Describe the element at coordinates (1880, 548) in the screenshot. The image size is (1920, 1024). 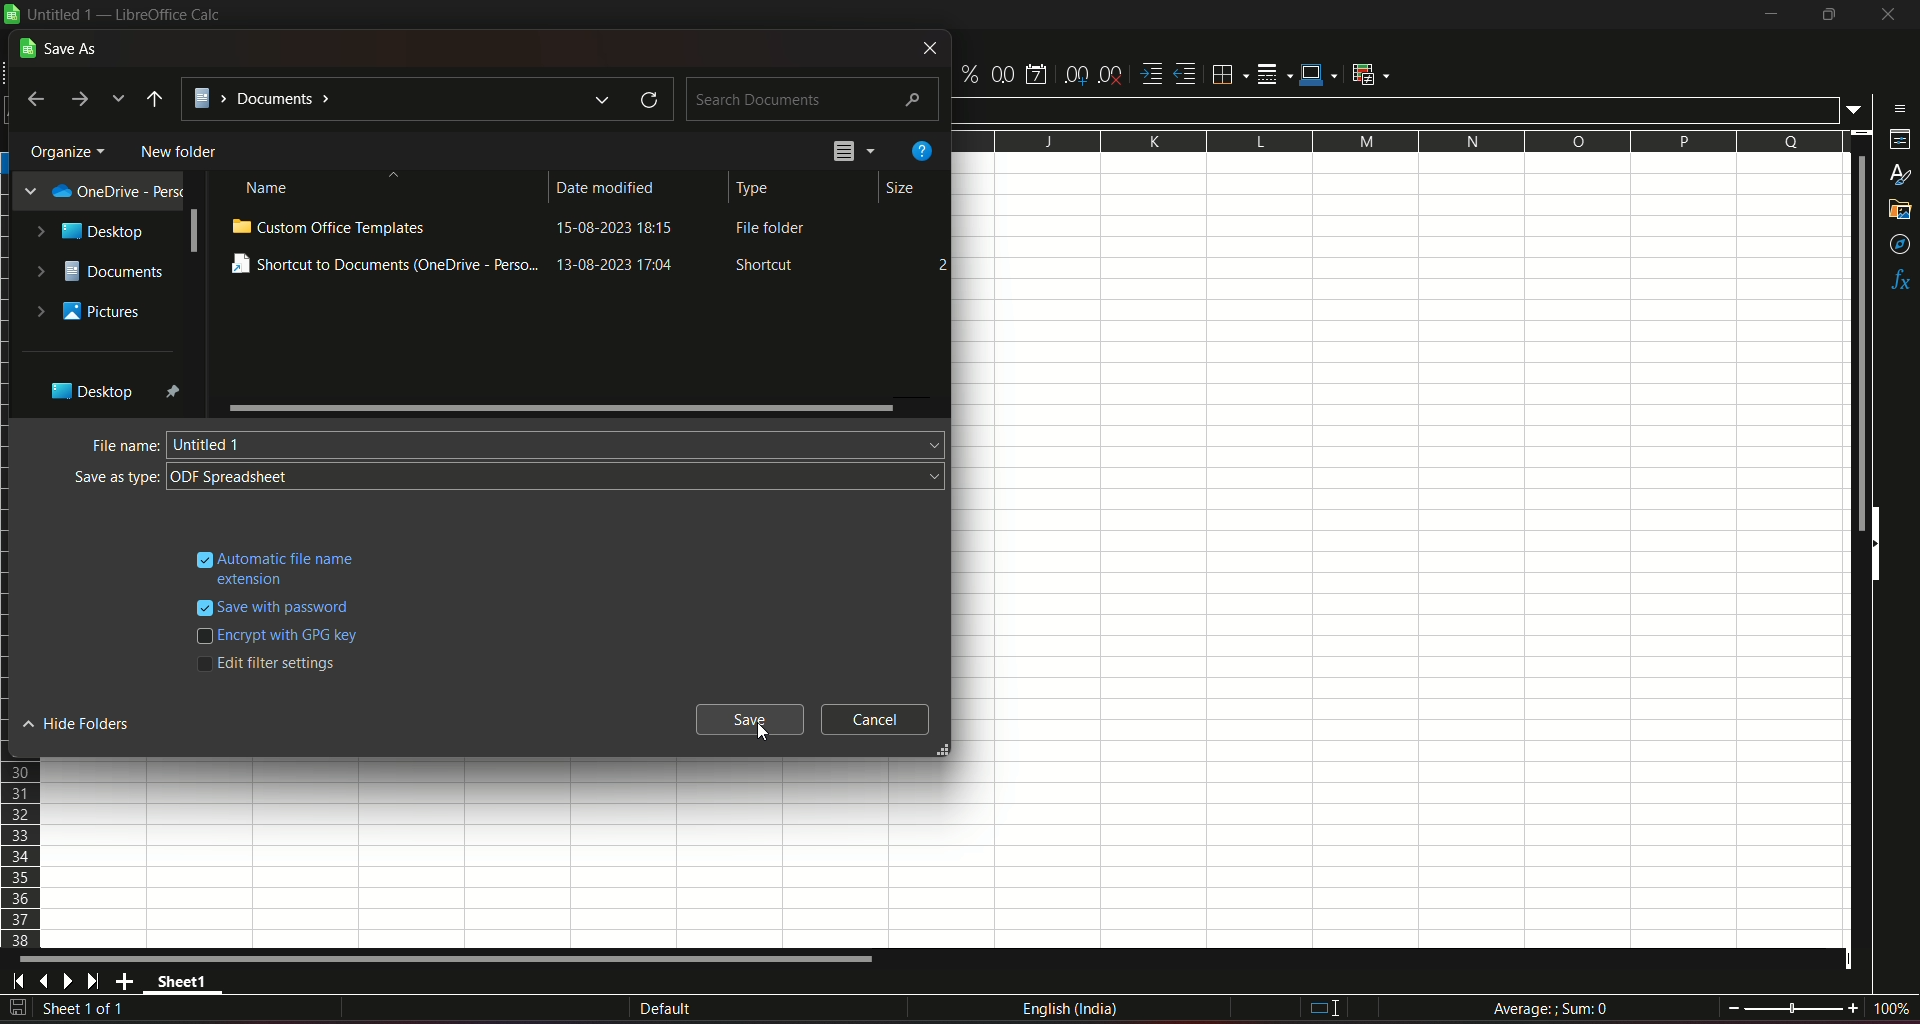
I see `hide` at that location.